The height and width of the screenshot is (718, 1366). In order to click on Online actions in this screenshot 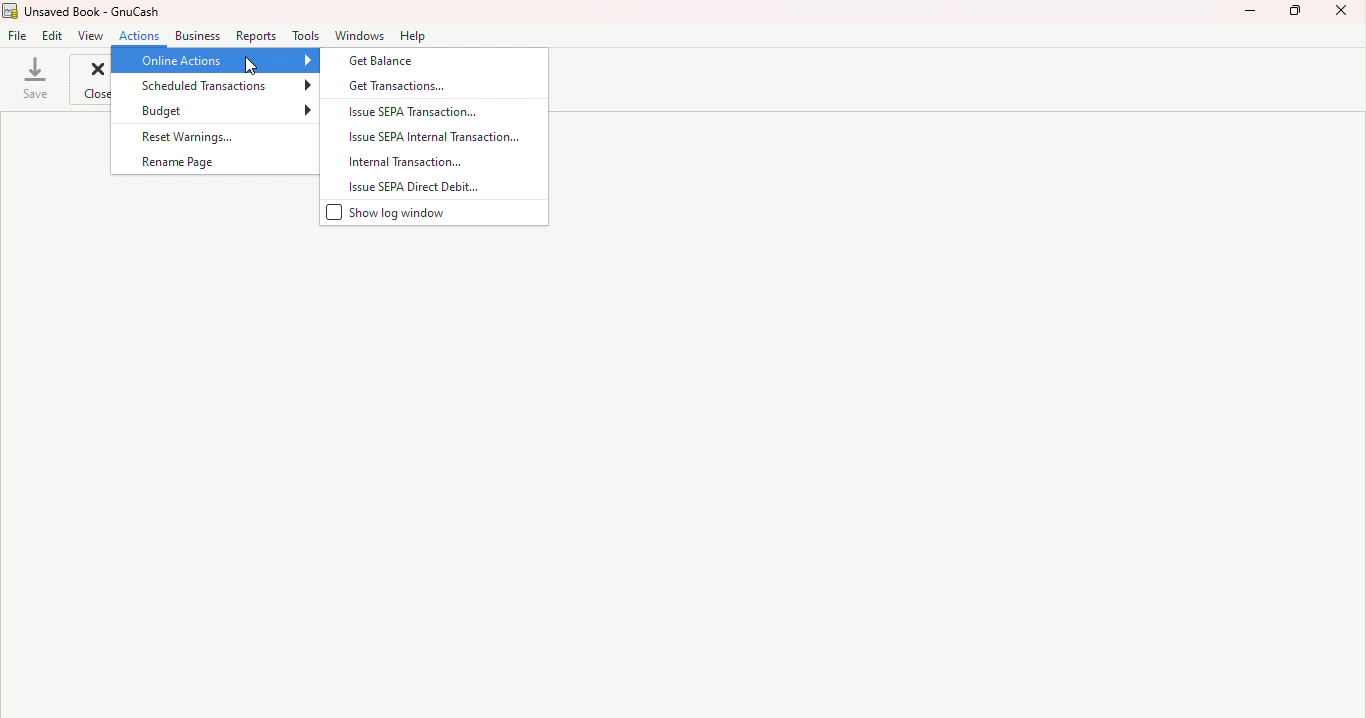, I will do `click(214, 60)`.